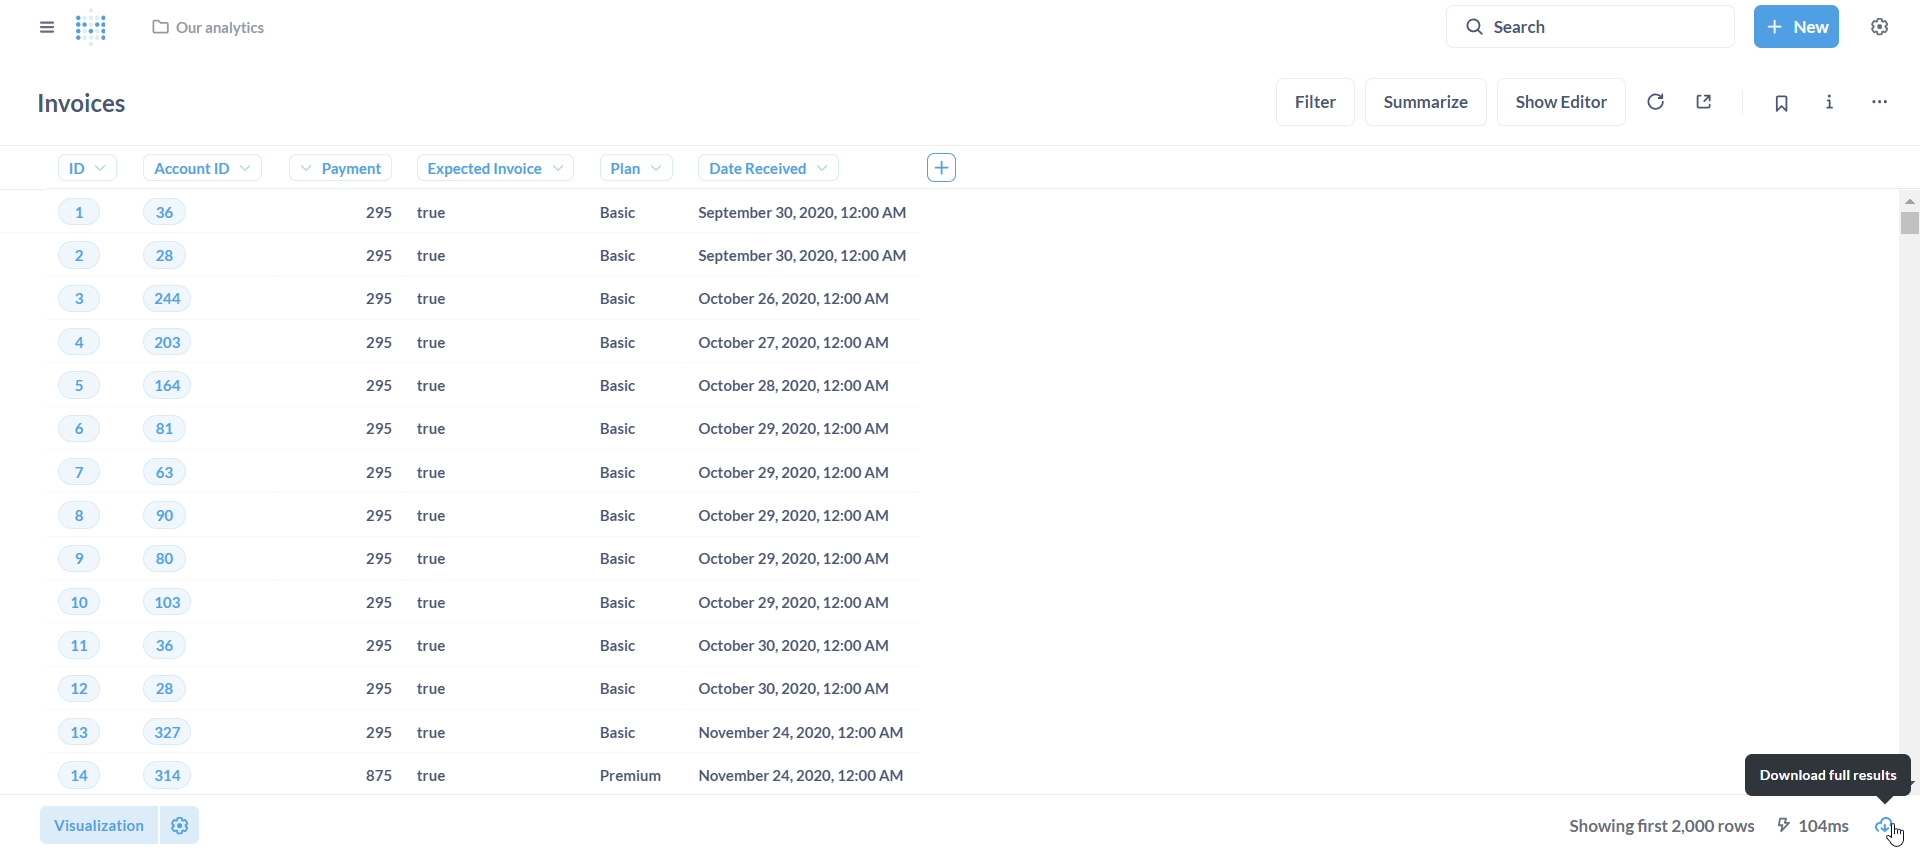 The height and width of the screenshot is (854, 1920). I want to click on filter, so click(1317, 100).